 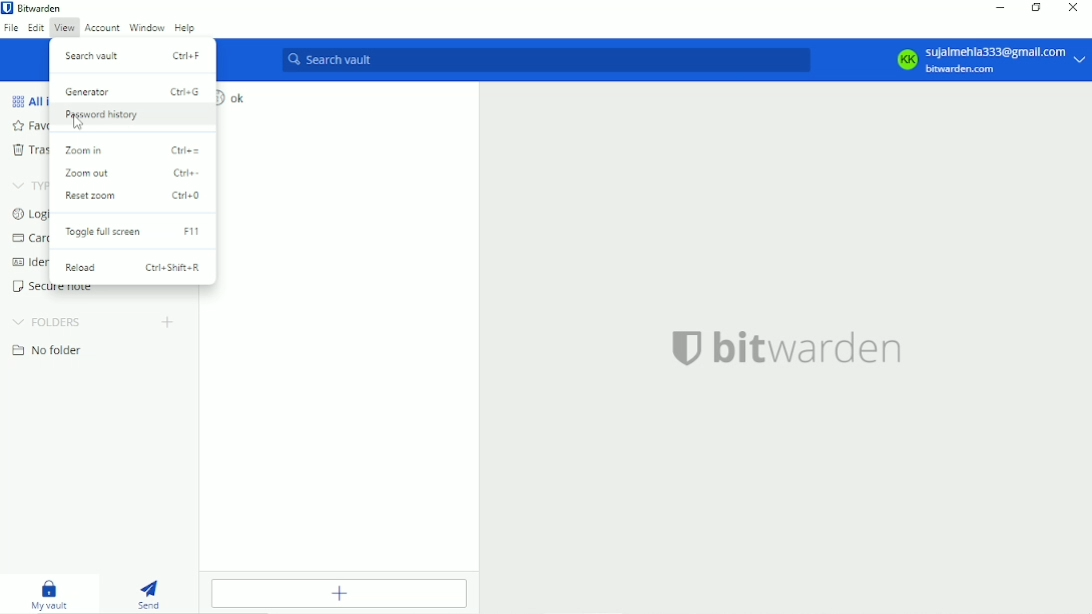 What do you see at coordinates (132, 196) in the screenshot?
I see `Reset zoom` at bounding box center [132, 196].